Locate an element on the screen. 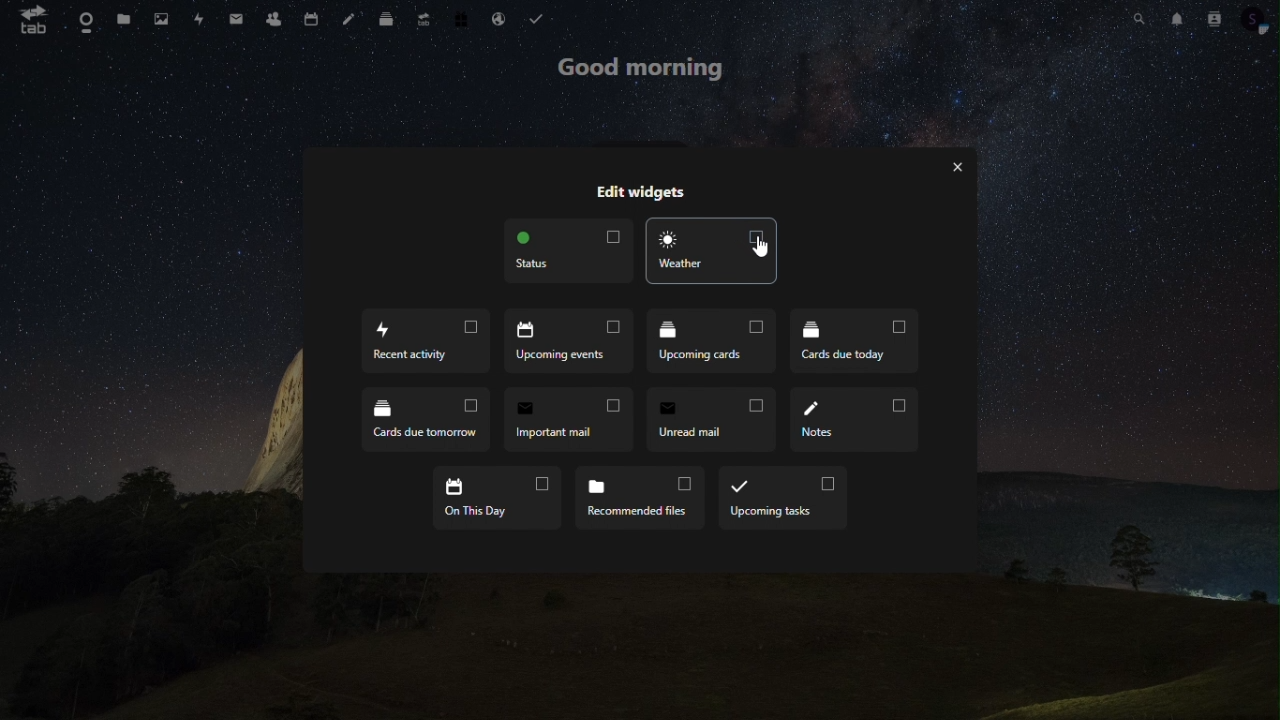  activity is located at coordinates (201, 21).